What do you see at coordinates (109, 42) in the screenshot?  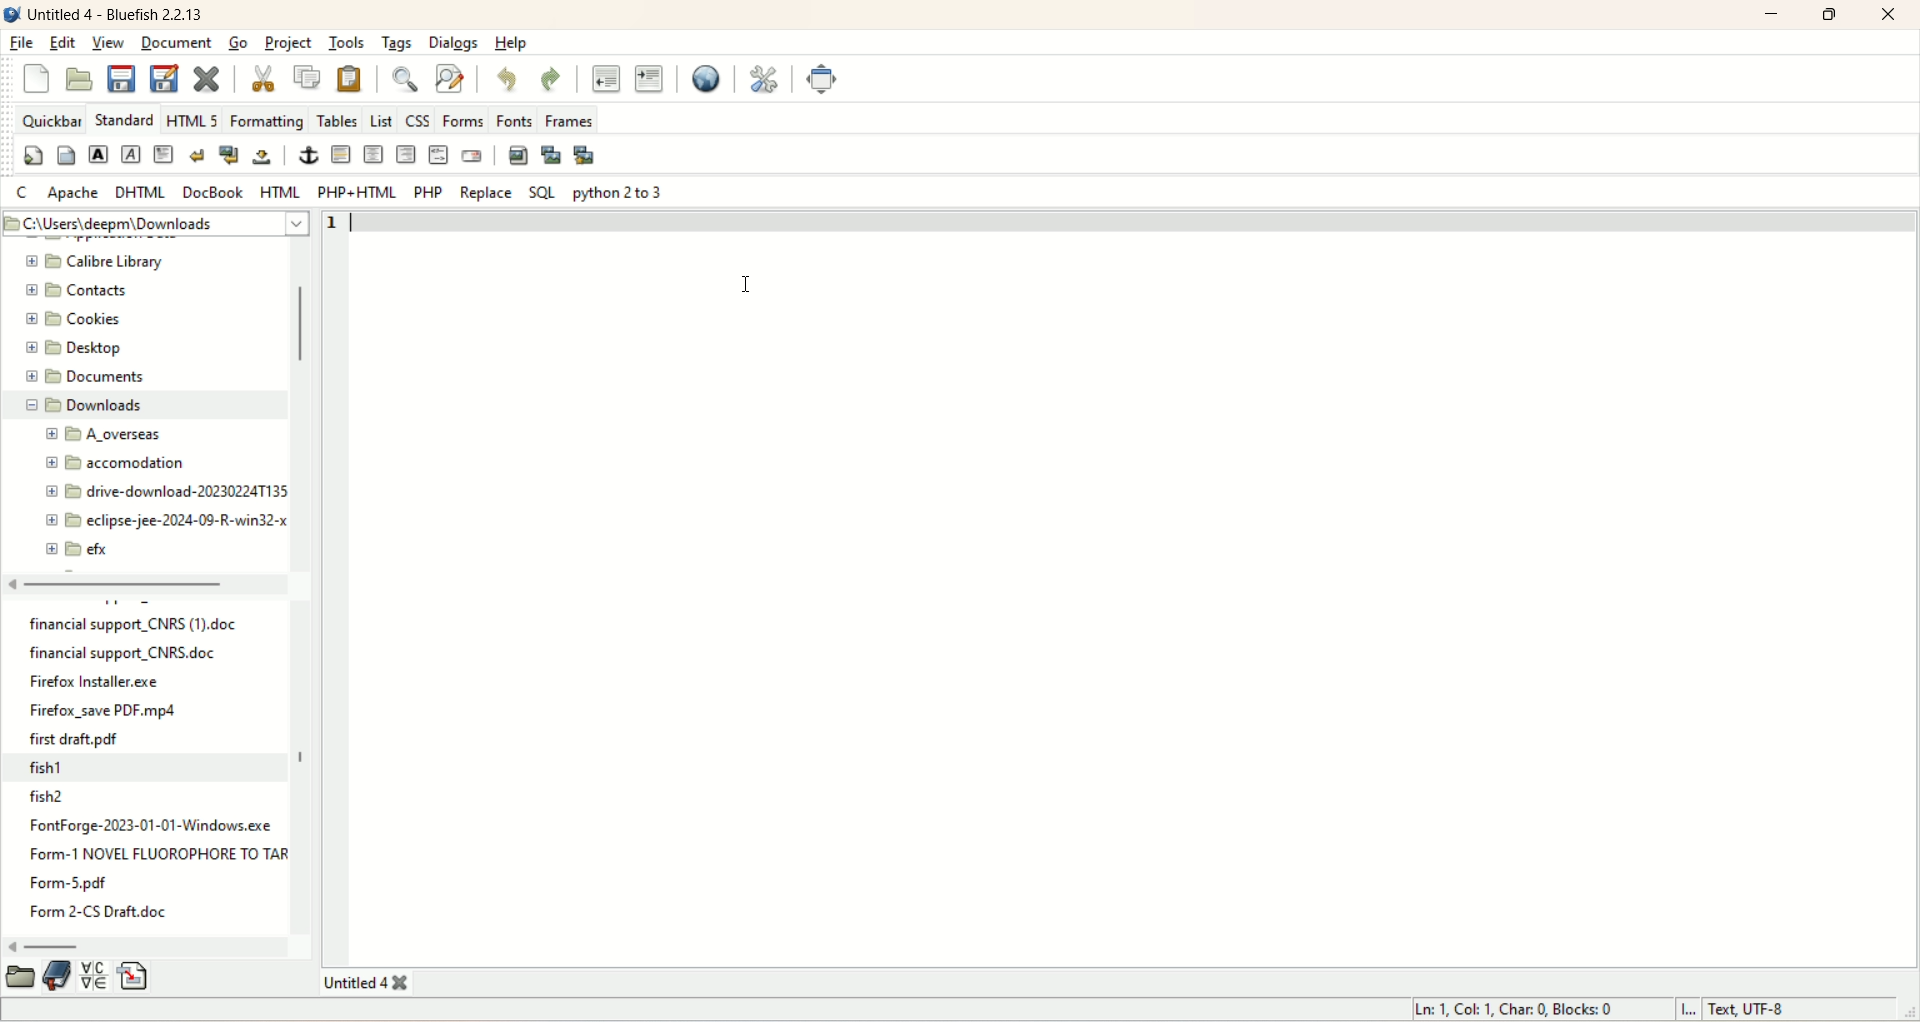 I see `view` at bounding box center [109, 42].